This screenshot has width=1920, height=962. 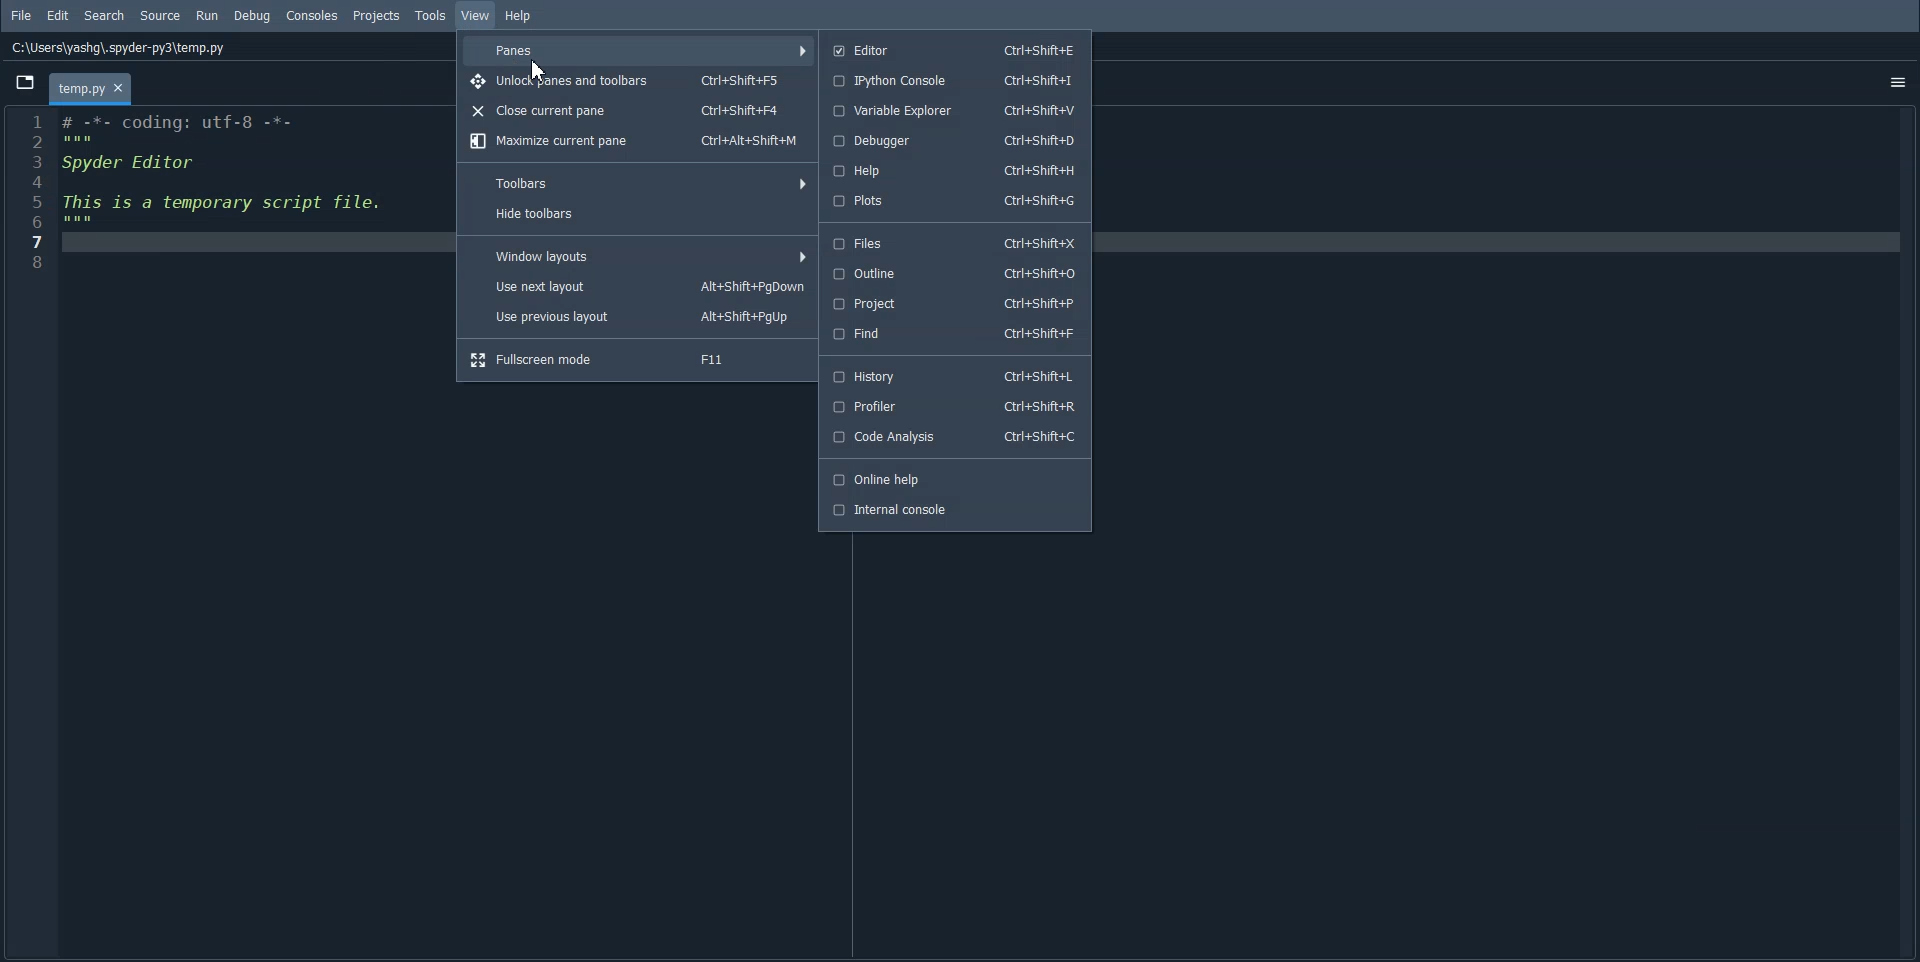 What do you see at coordinates (956, 110) in the screenshot?
I see `Variable Explore` at bounding box center [956, 110].